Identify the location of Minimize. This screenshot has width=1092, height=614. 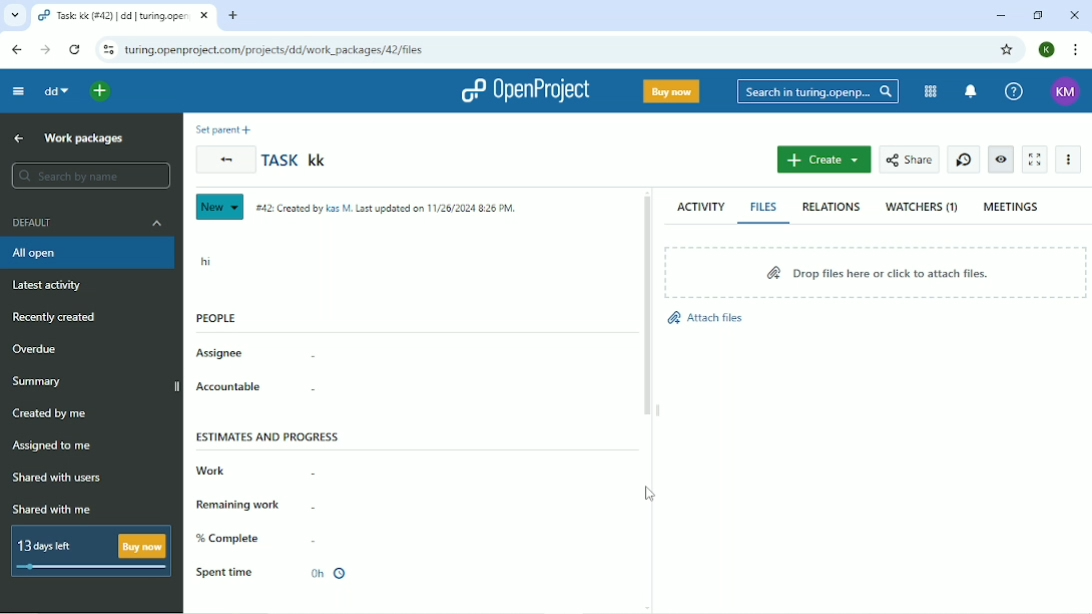
(997, 16).